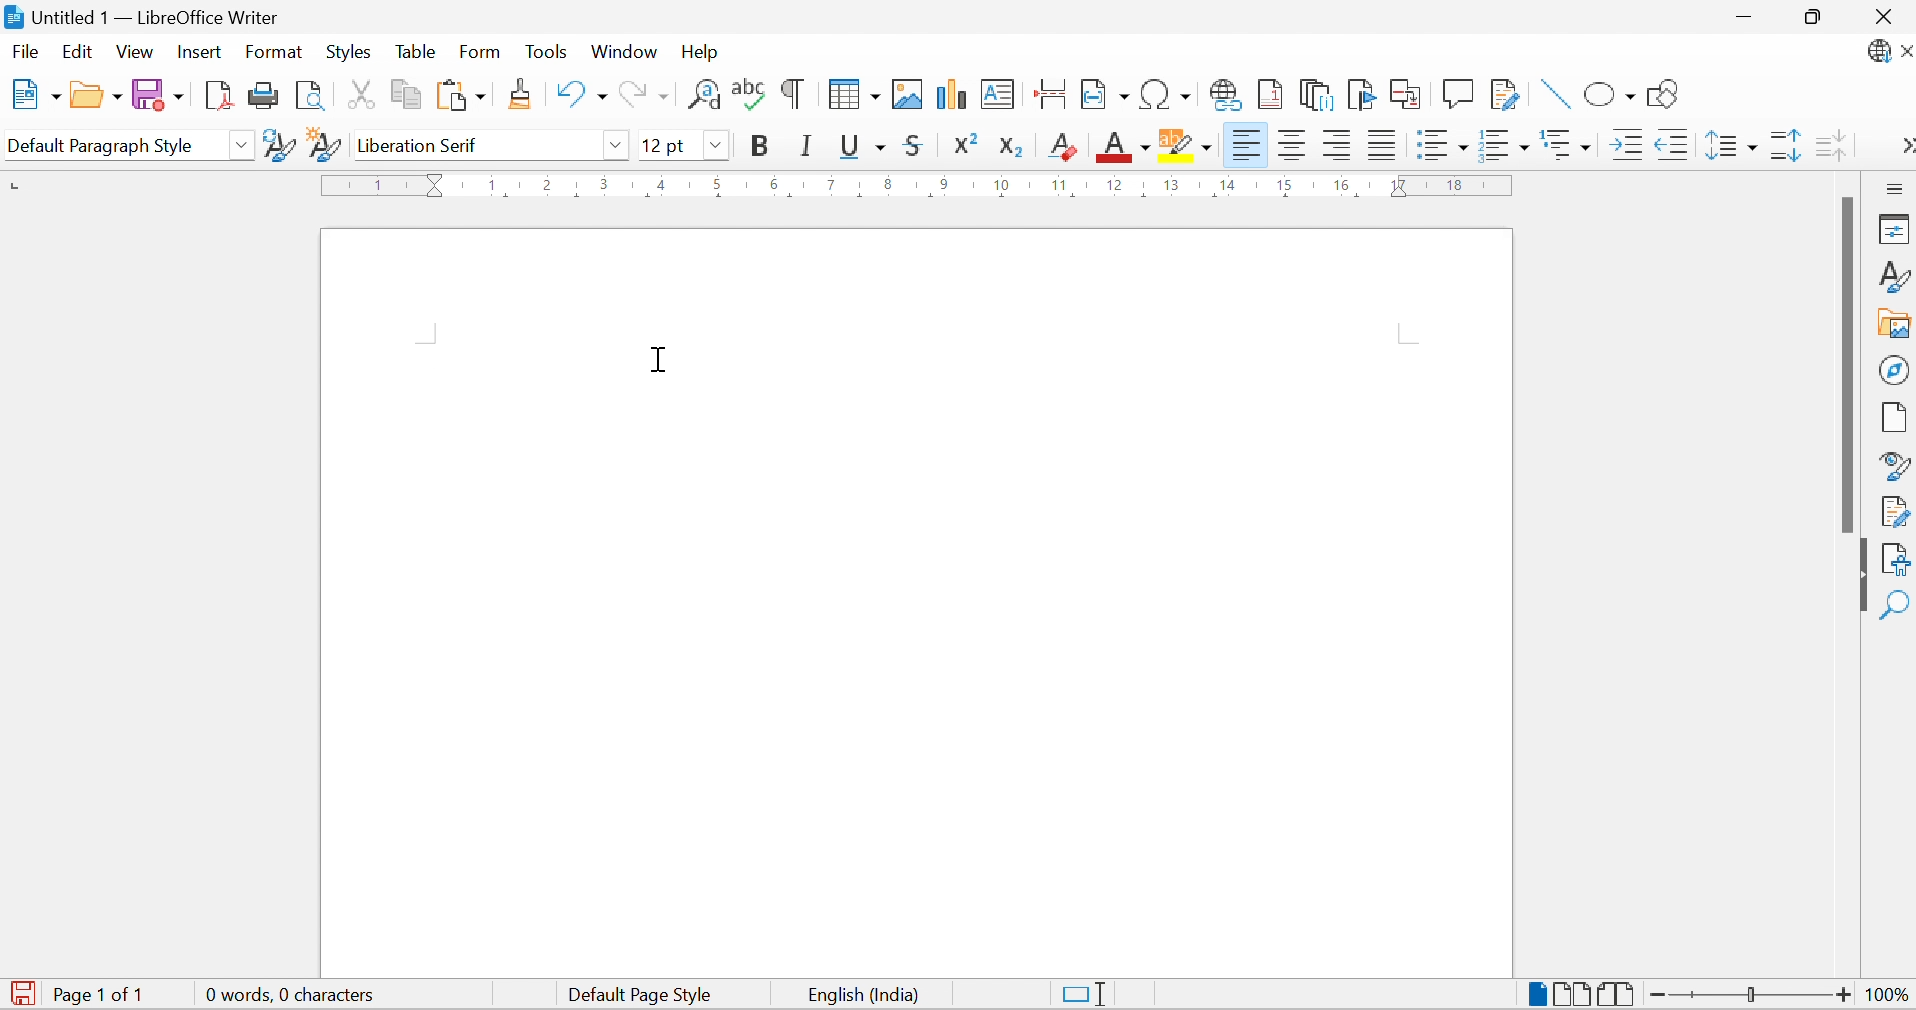  I want to click on Align Left, so click(1338, 145).